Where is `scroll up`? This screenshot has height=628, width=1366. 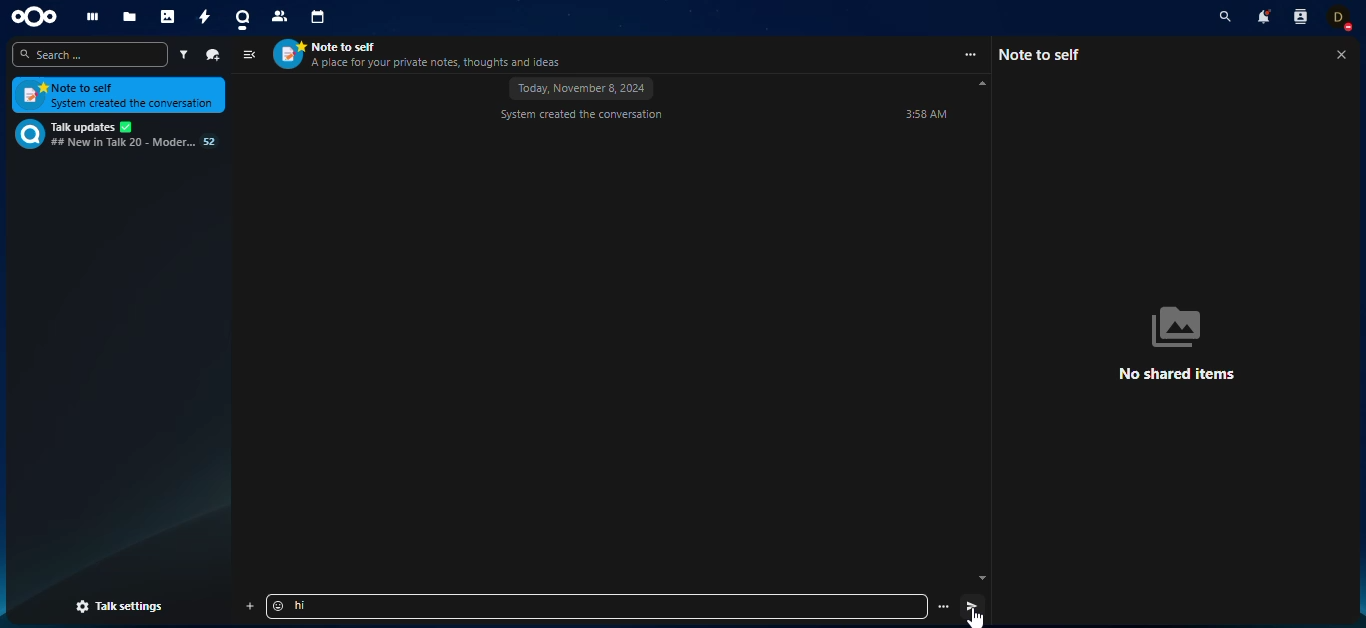
scroll up is located at coordinates (982, 84).